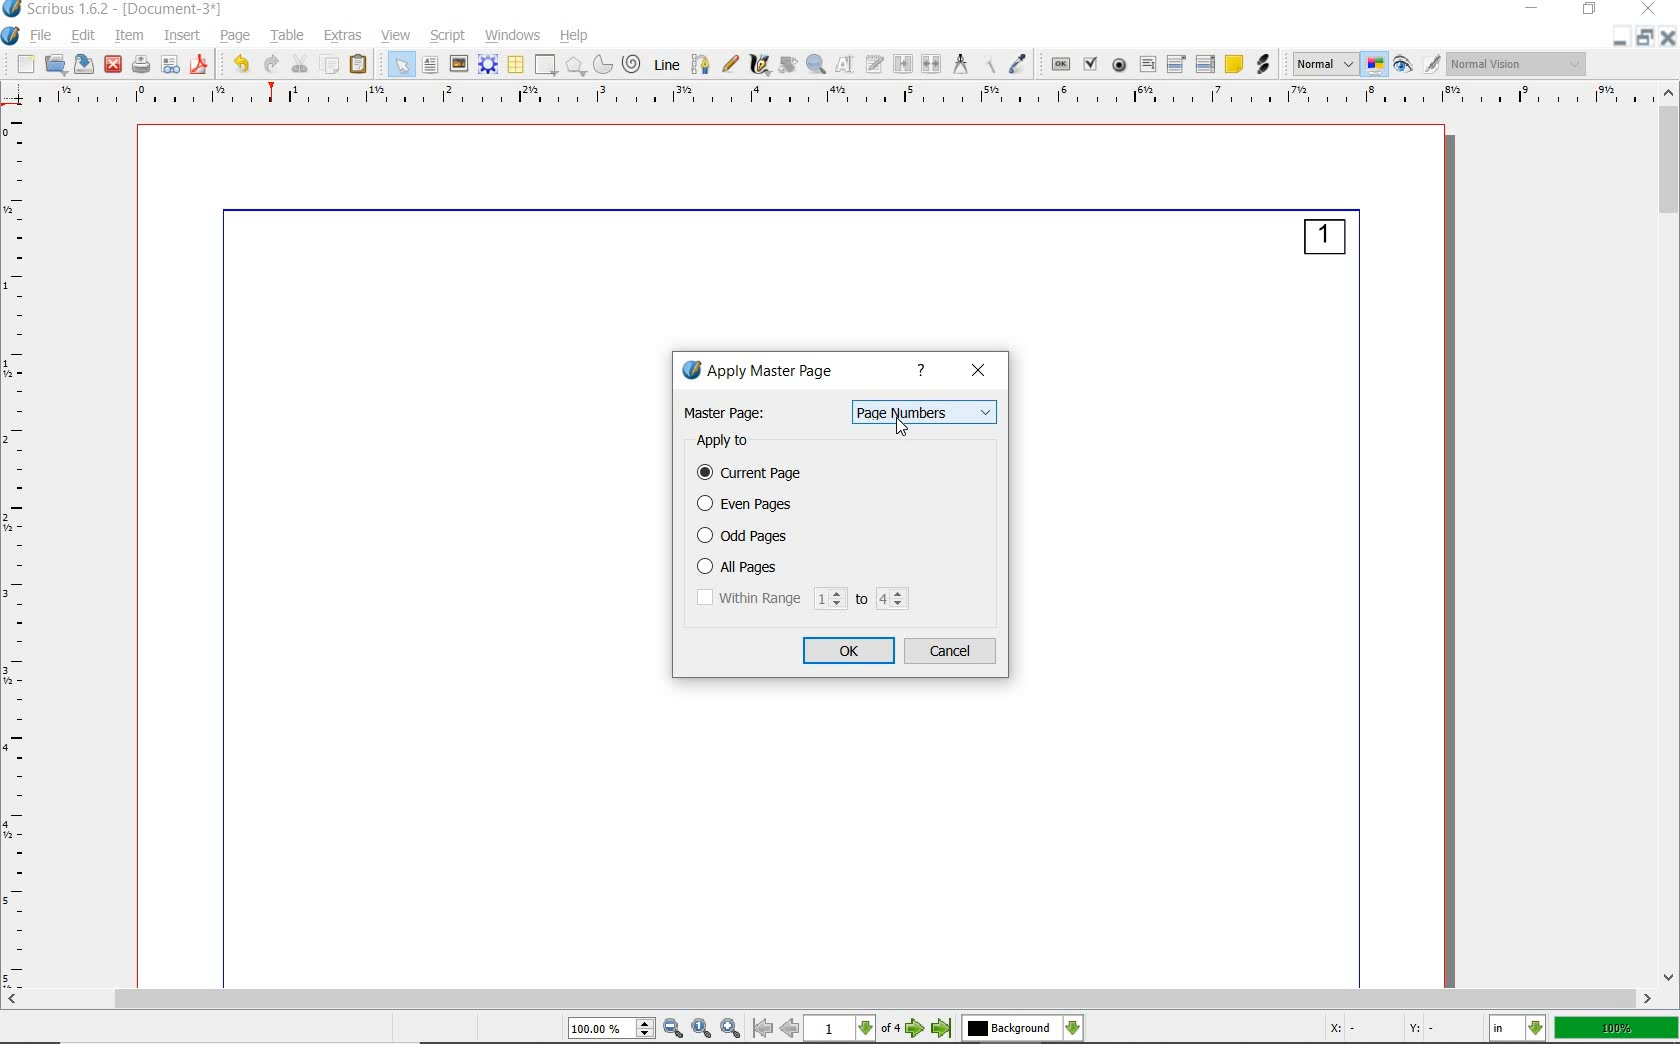 Image resolution: width=1680 pixels, height=1044 pixels. I want to click on 100%, so click(1618, 1029).